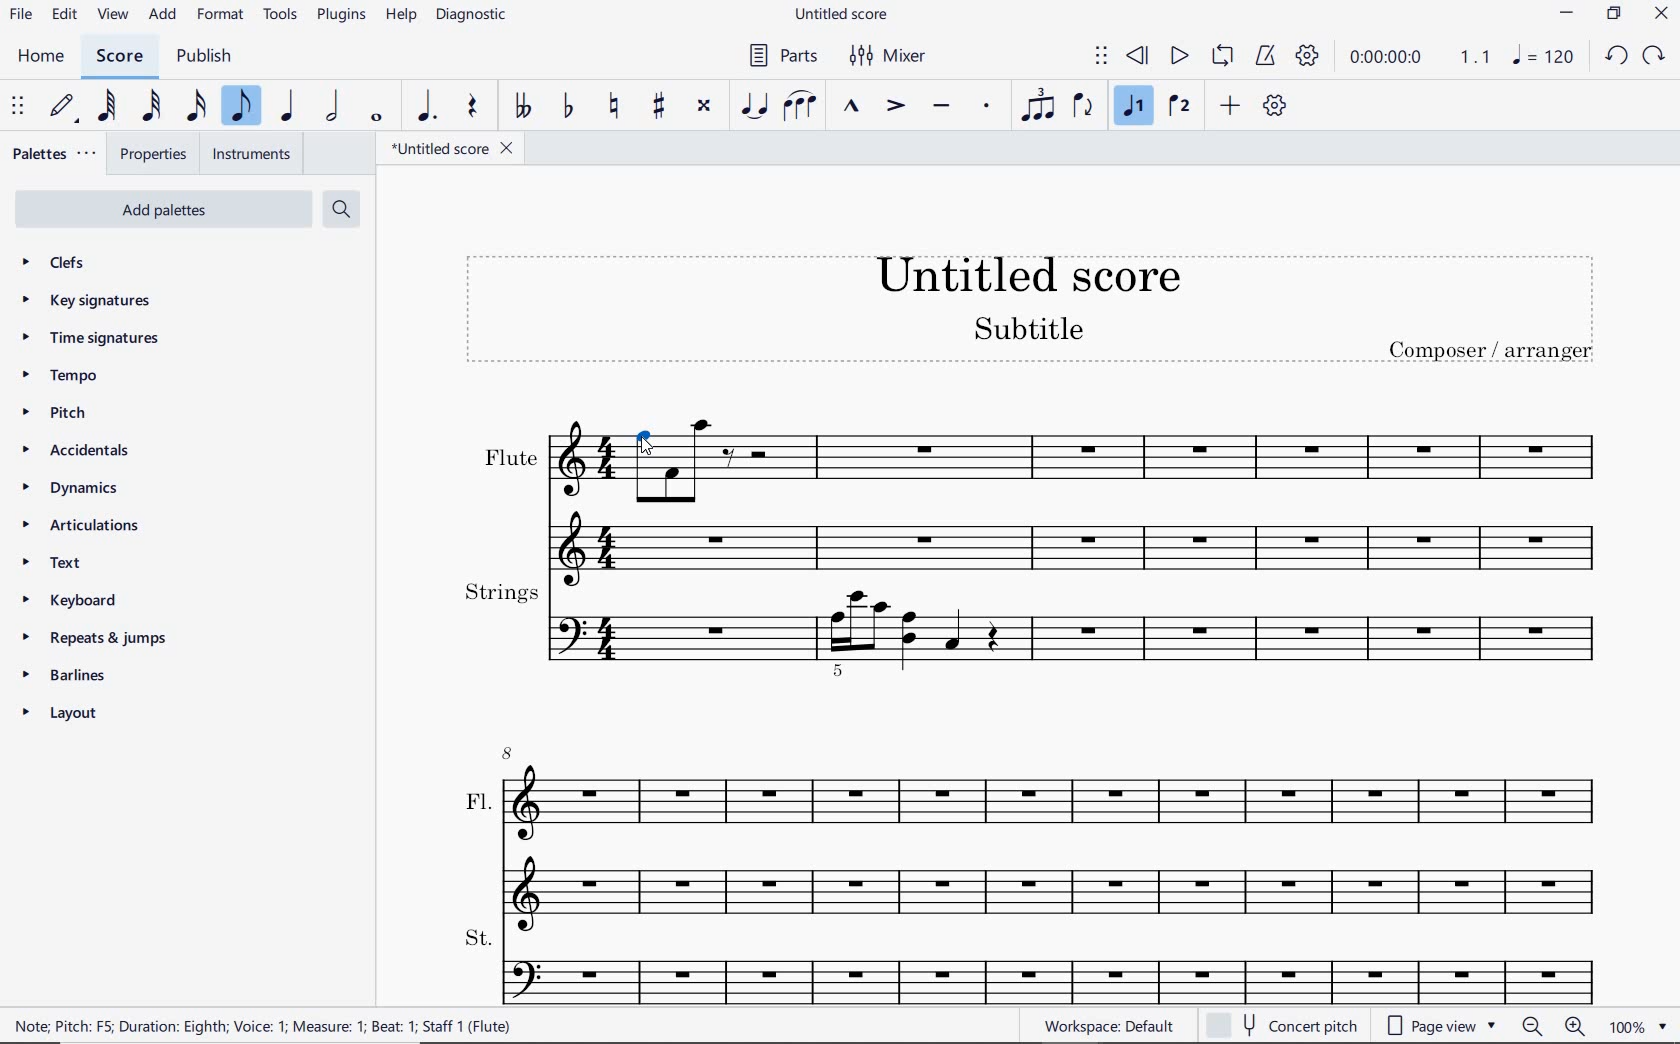 Image resolution: width=1680 pixels, height=1044 pixels. I want to click on NOTE: PITCH: F5; DURATION, so click(263, 1027).